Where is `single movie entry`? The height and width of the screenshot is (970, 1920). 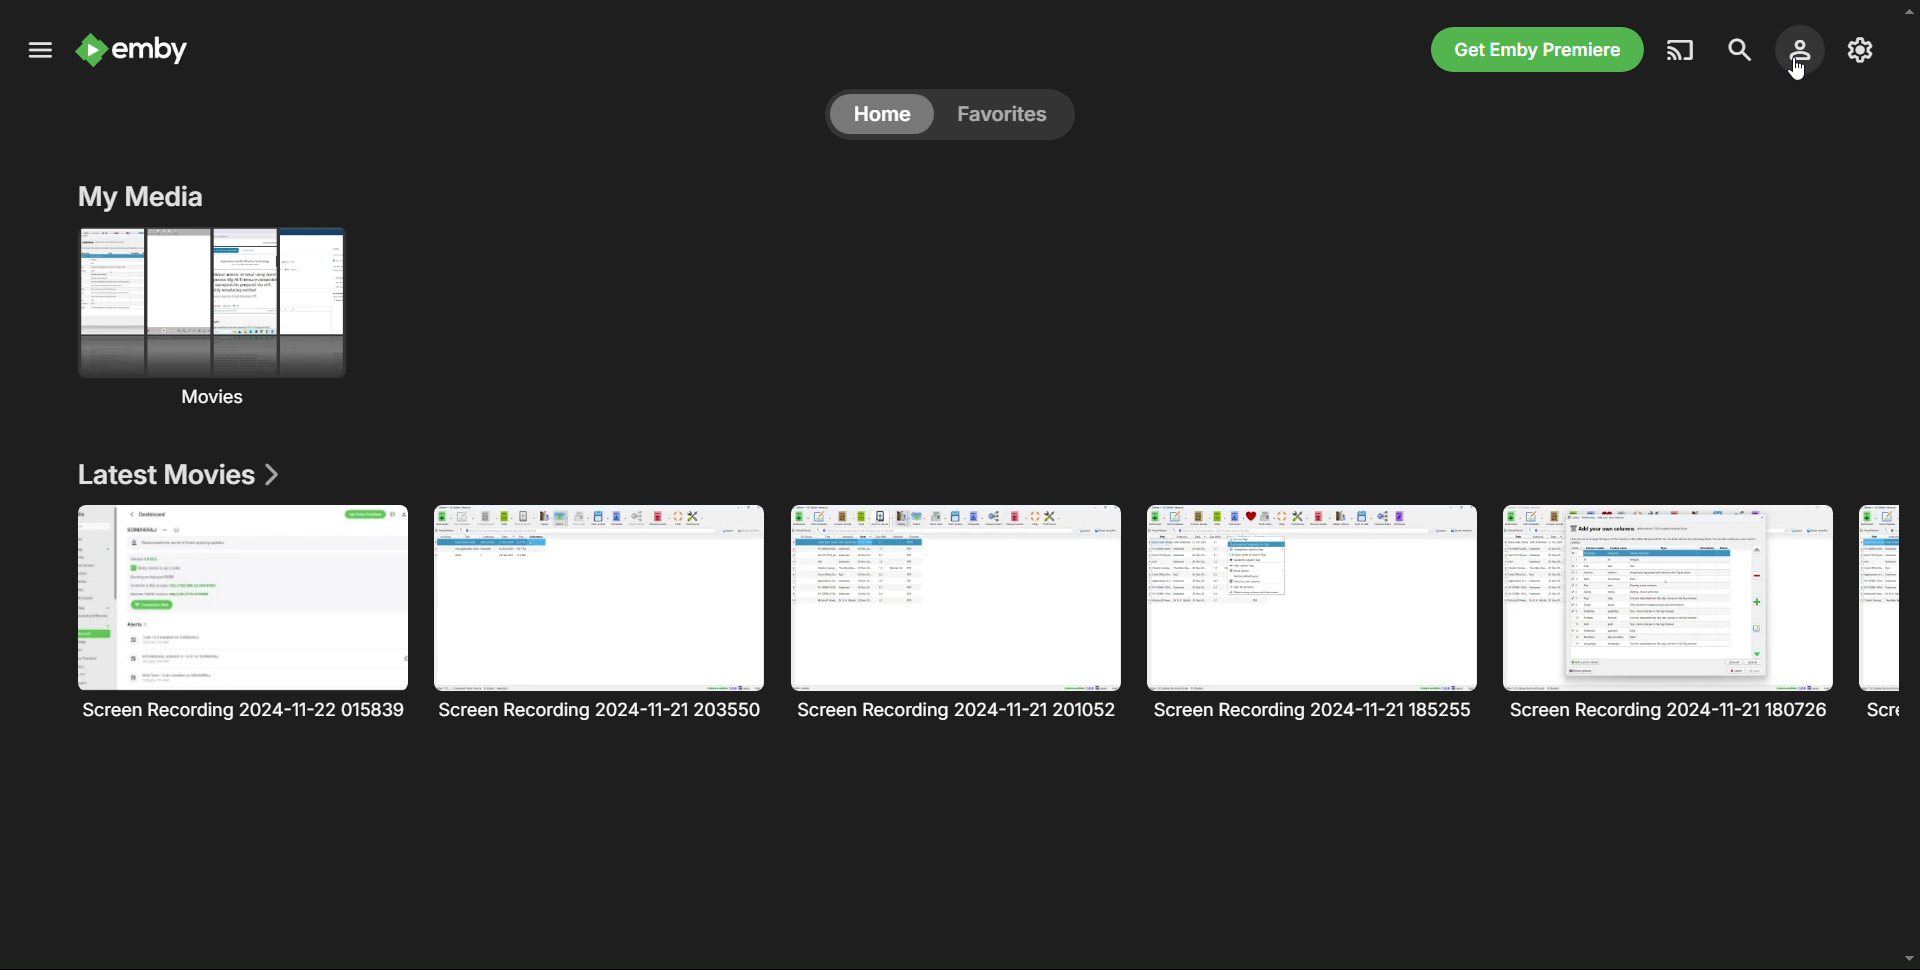
single movie entry is located at coordinates (243, 612).